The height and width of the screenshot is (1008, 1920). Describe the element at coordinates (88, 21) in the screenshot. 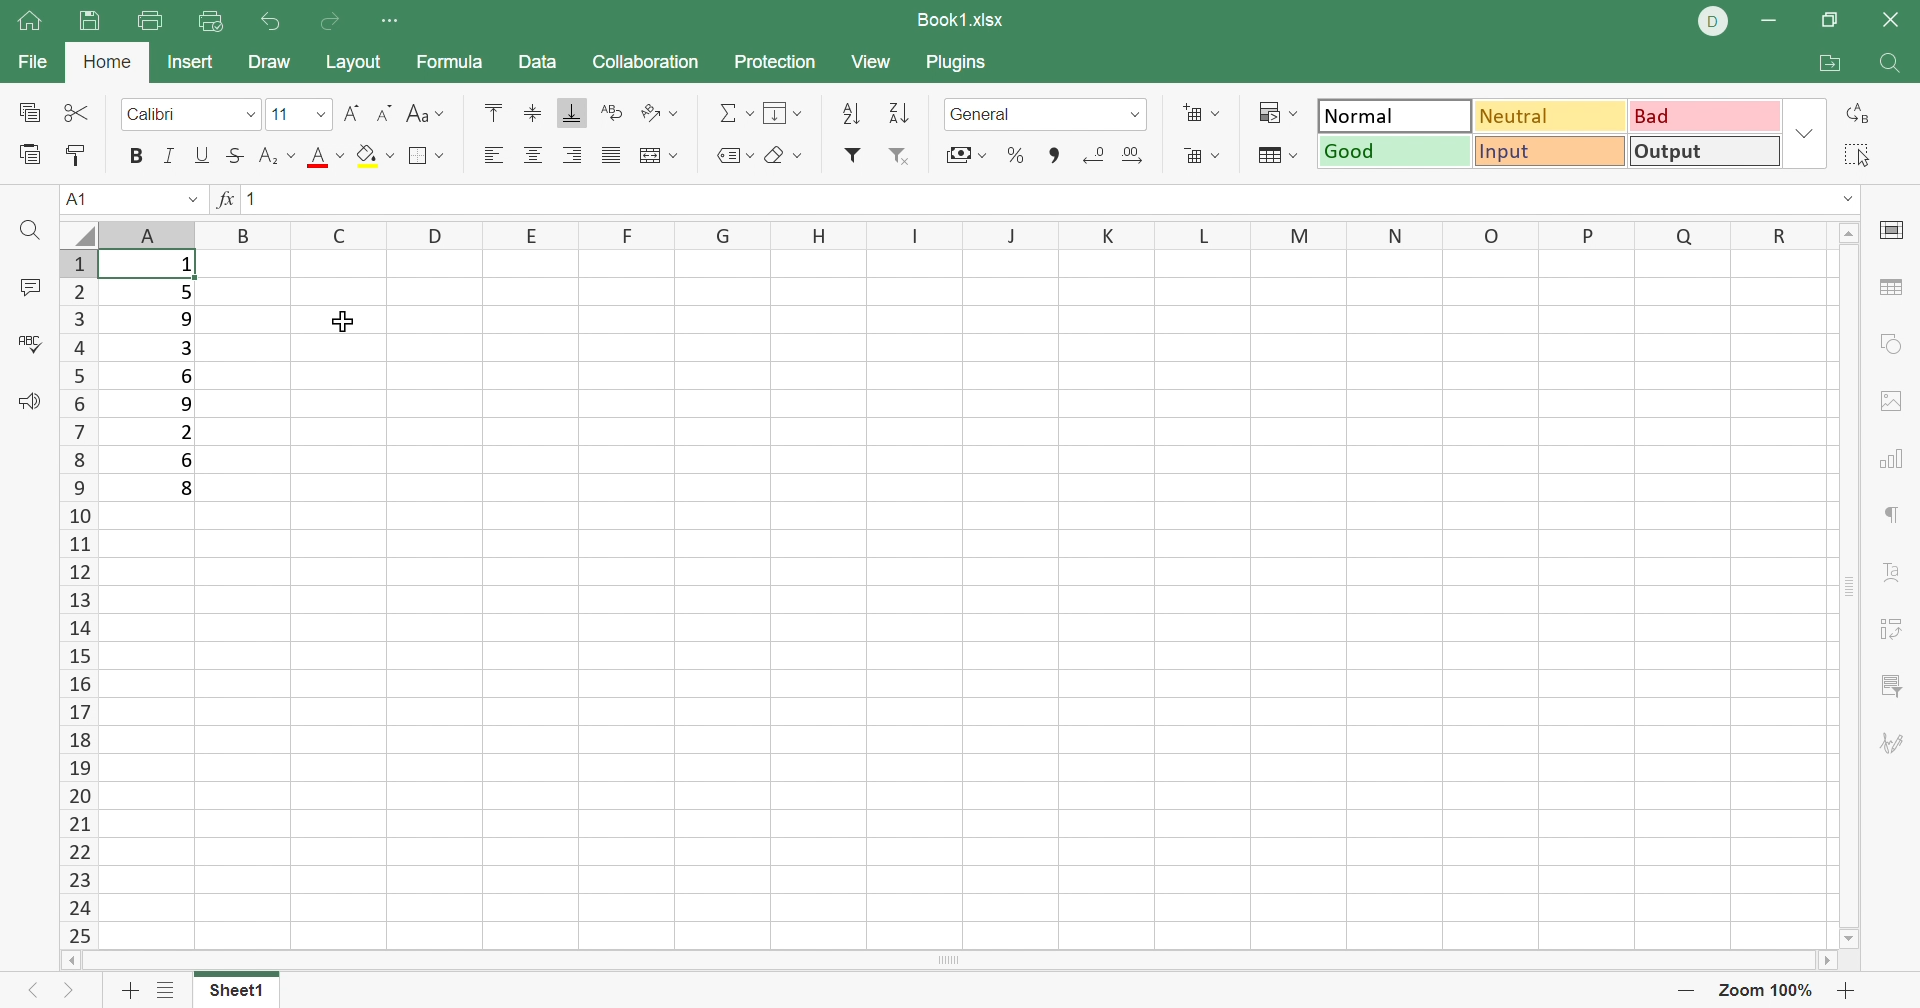

I see `Save` at that location.